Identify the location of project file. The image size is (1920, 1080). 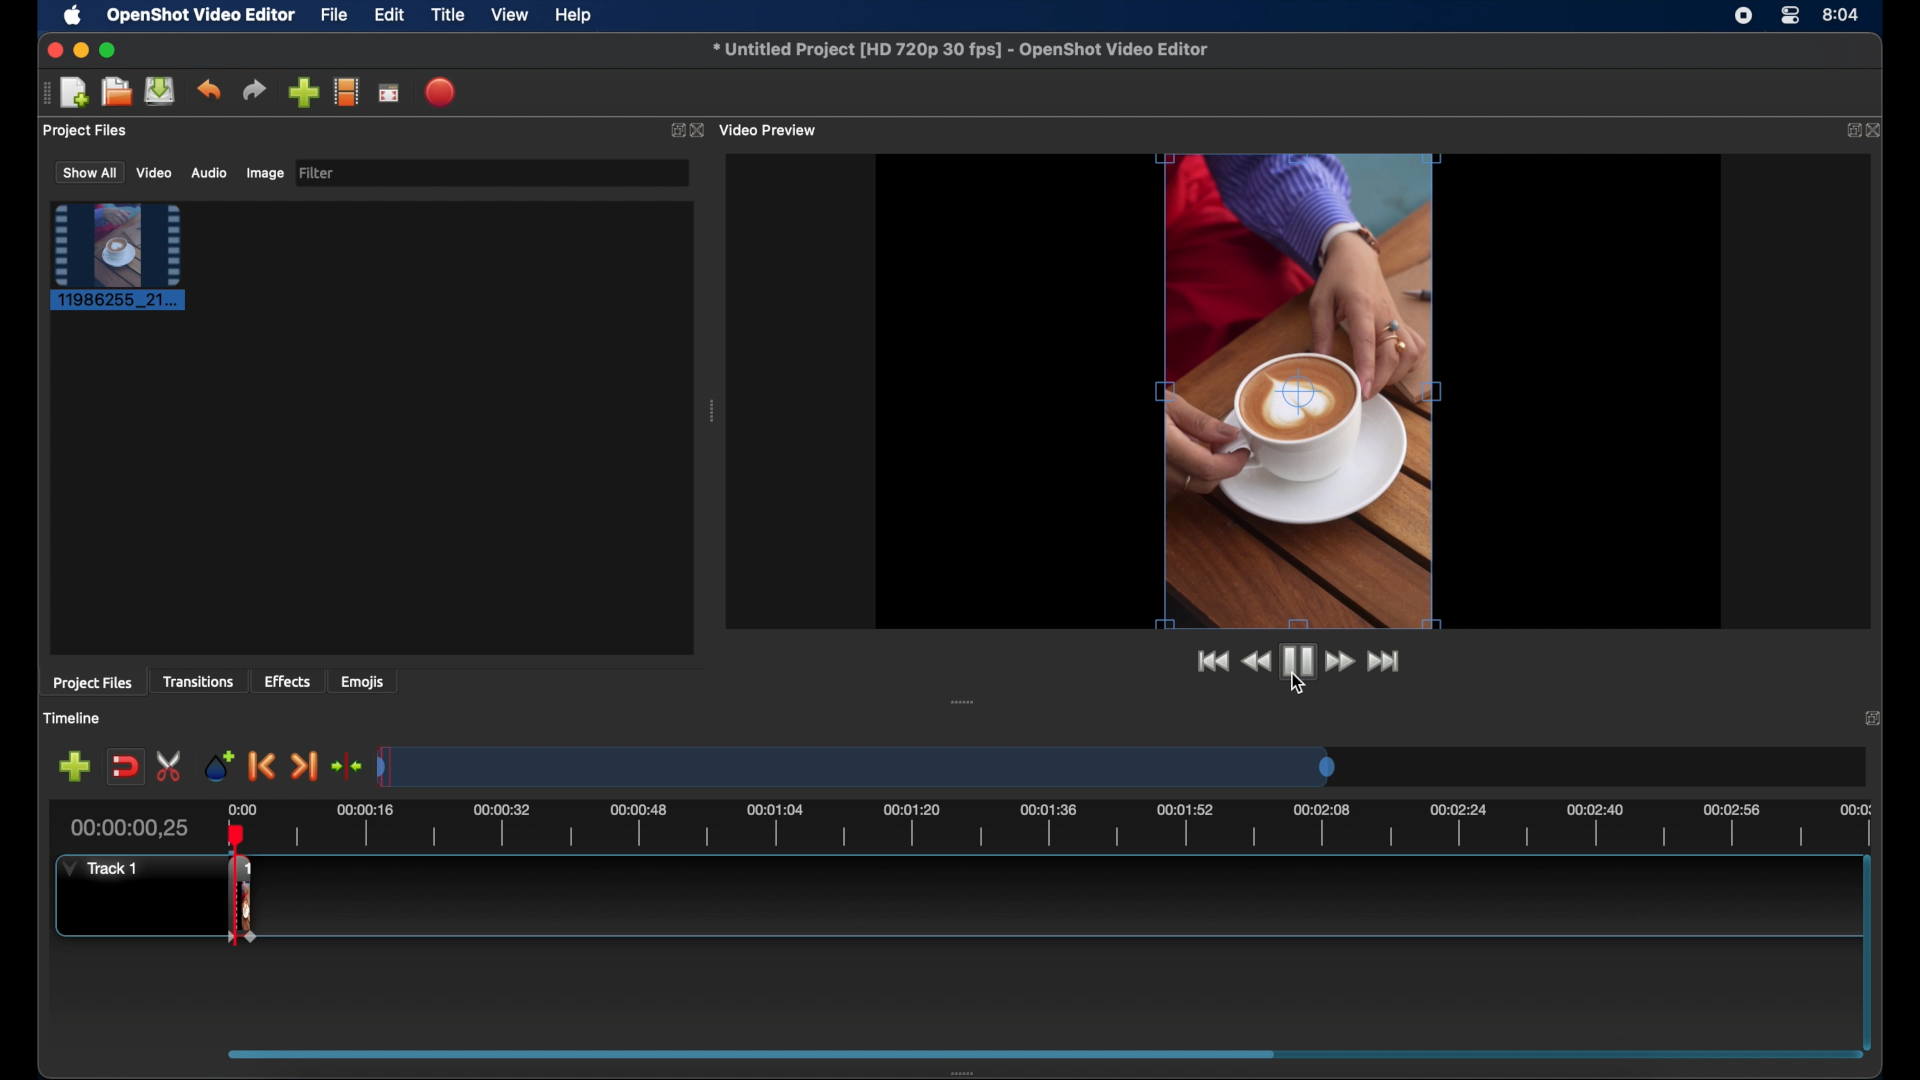
(119, 257).